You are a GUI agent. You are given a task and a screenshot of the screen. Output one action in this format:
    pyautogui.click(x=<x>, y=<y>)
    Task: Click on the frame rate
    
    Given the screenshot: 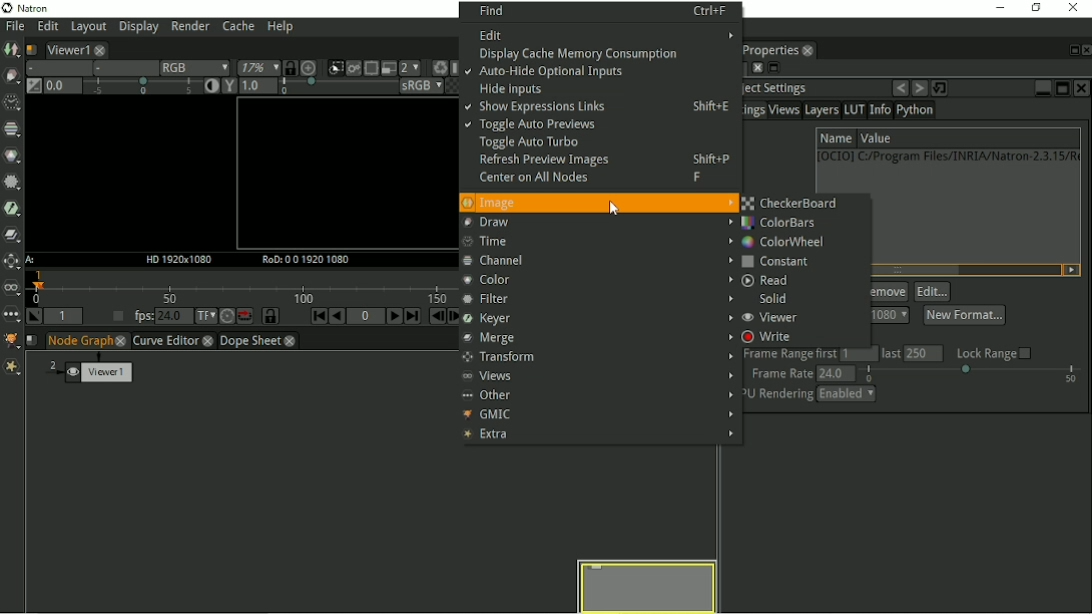 What is the action you would take?
    pyautogui.click(x=918, y=373)
    